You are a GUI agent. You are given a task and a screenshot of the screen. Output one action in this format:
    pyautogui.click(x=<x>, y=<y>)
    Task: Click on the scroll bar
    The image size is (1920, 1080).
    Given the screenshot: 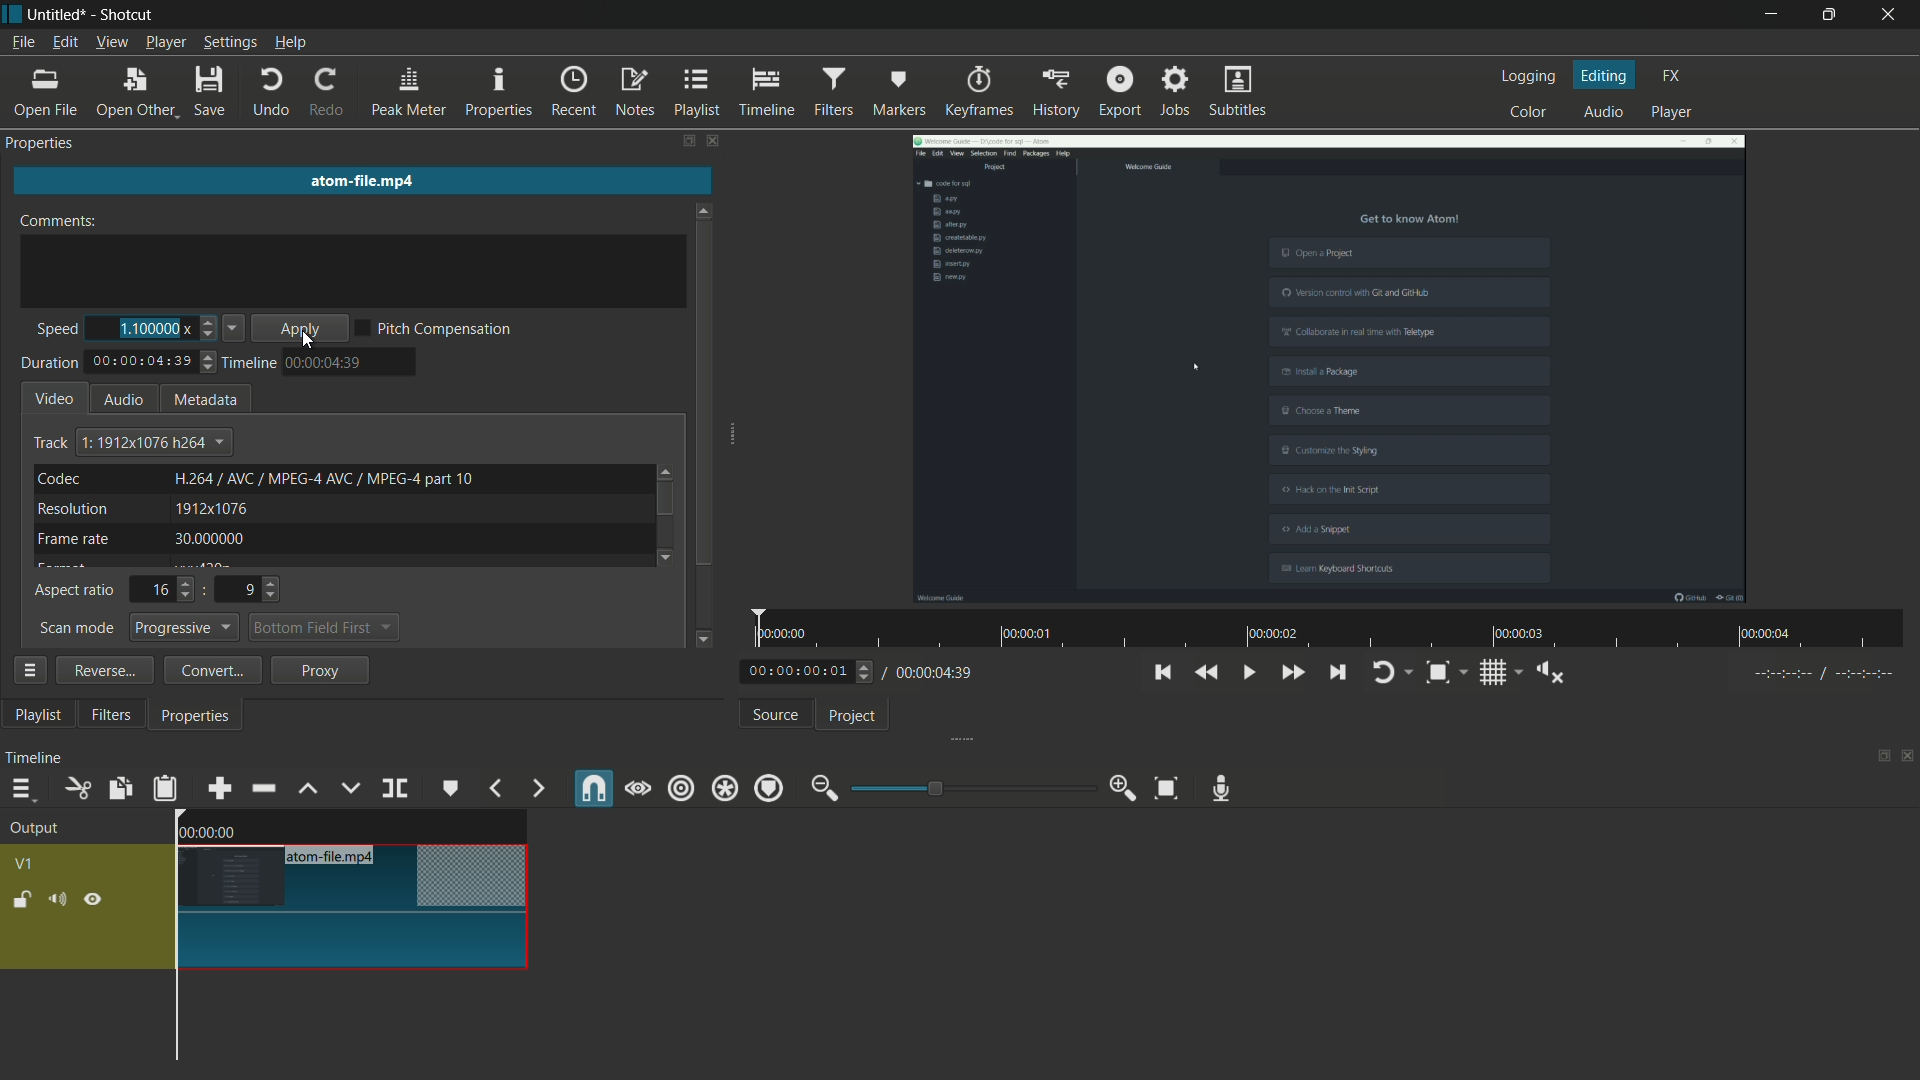 What is the action you would take?
    pyautogui.click(x=704, y=396)
    